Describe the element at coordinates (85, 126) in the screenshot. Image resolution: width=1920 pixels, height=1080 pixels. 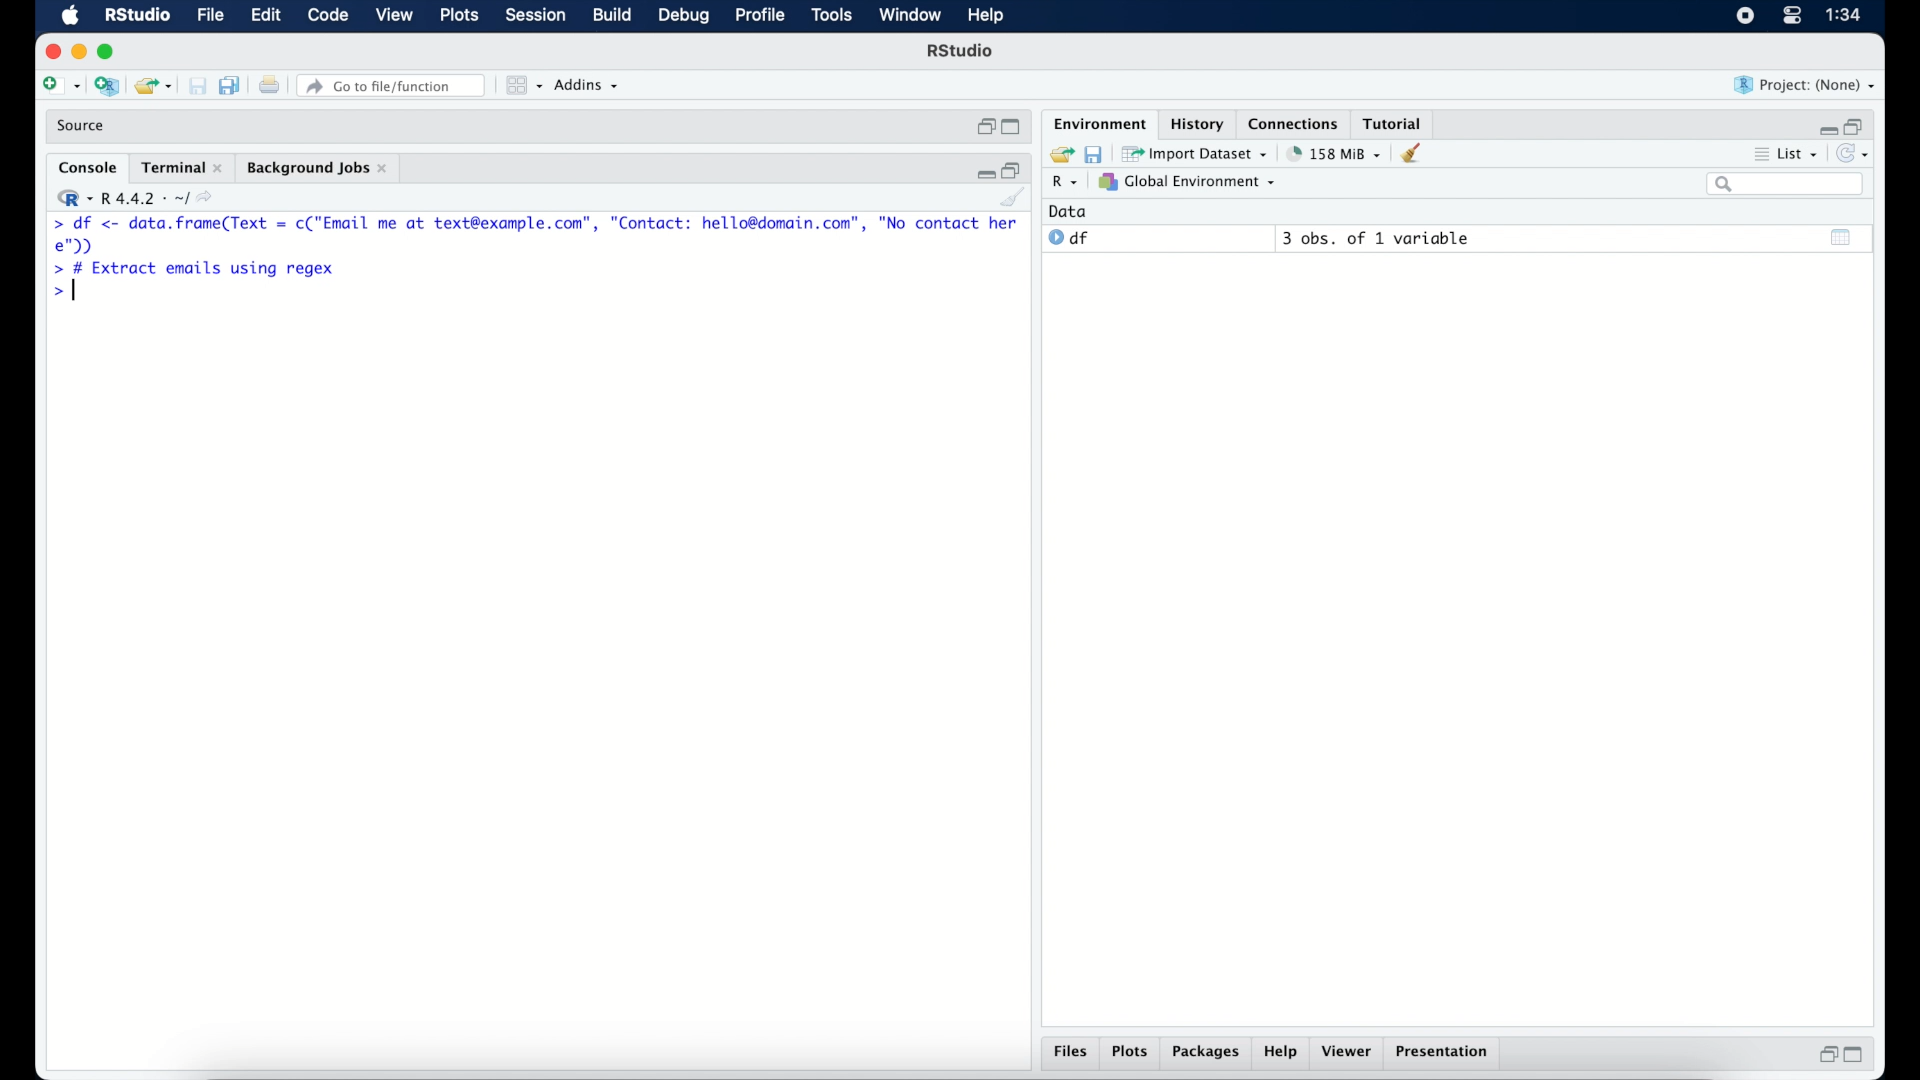
I see `source` at that location.